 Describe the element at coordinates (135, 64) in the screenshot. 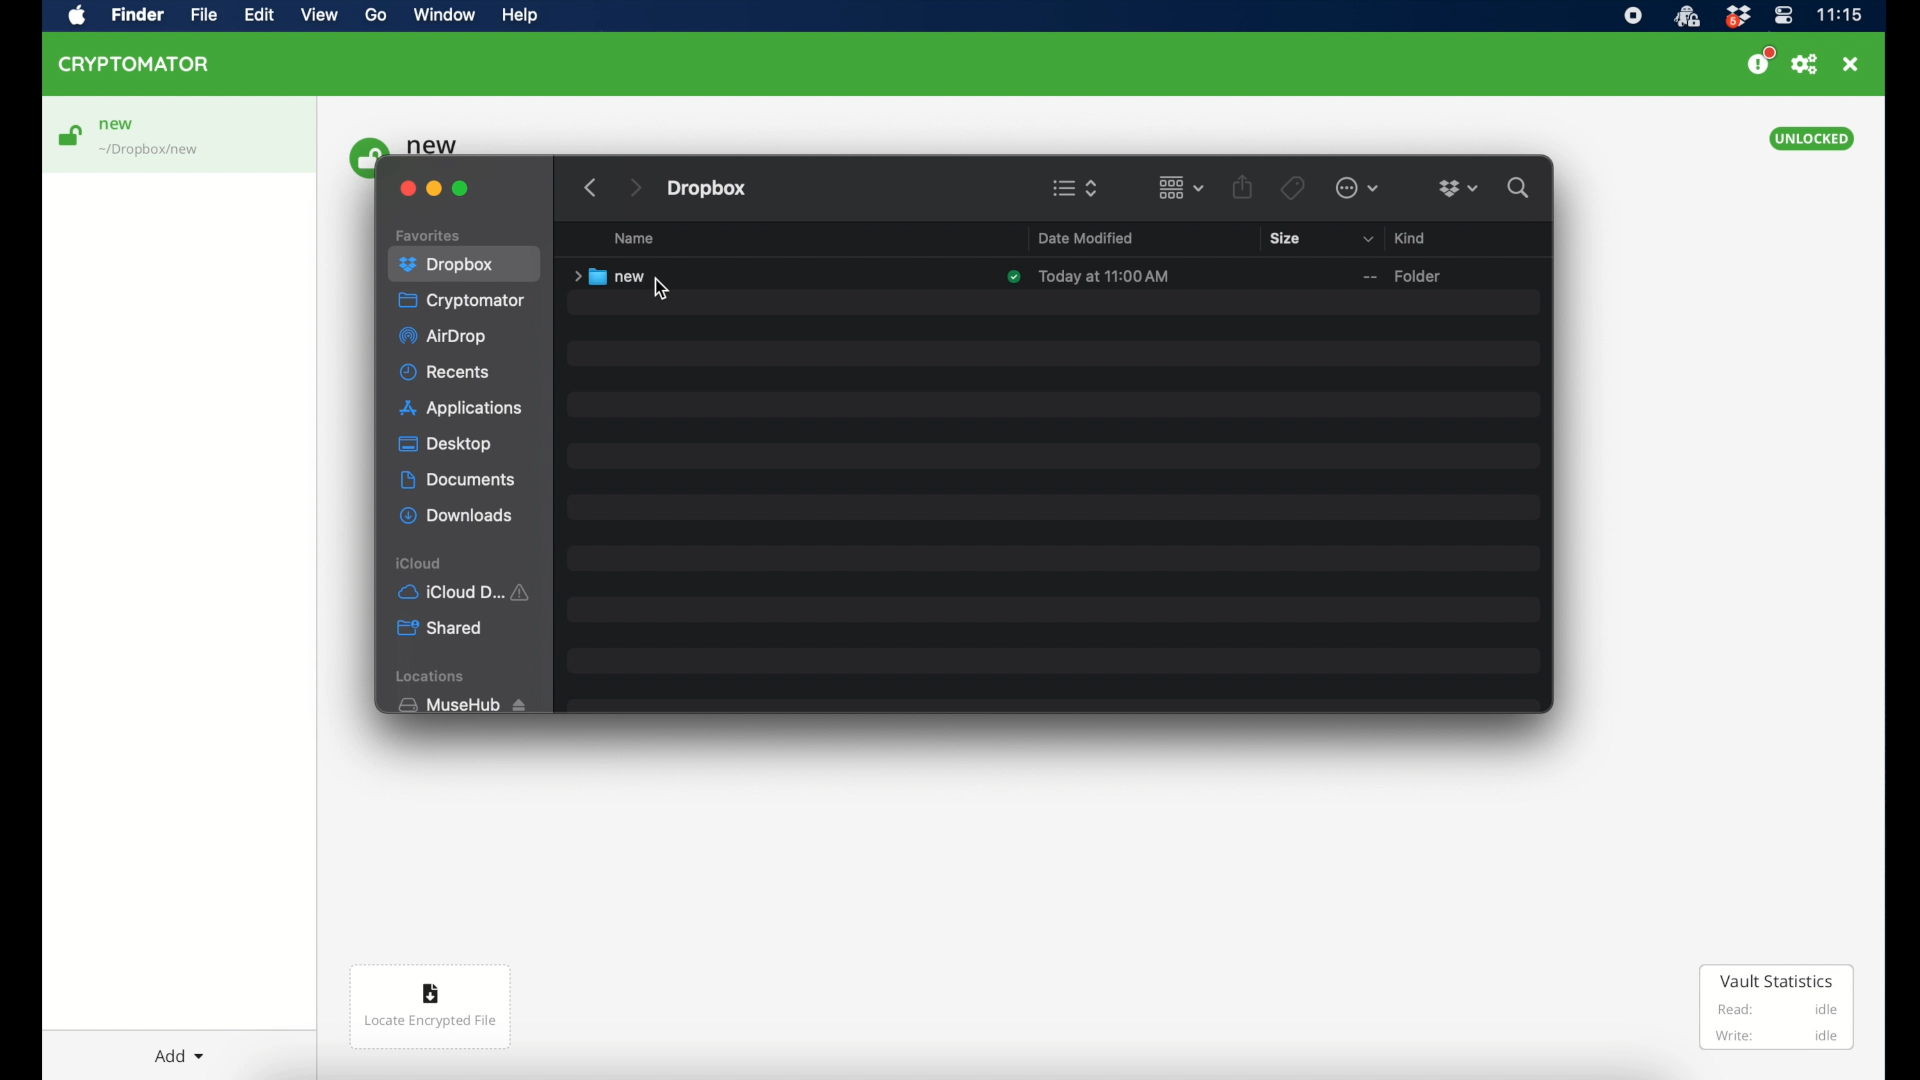

I see `cryptomator` at that location.